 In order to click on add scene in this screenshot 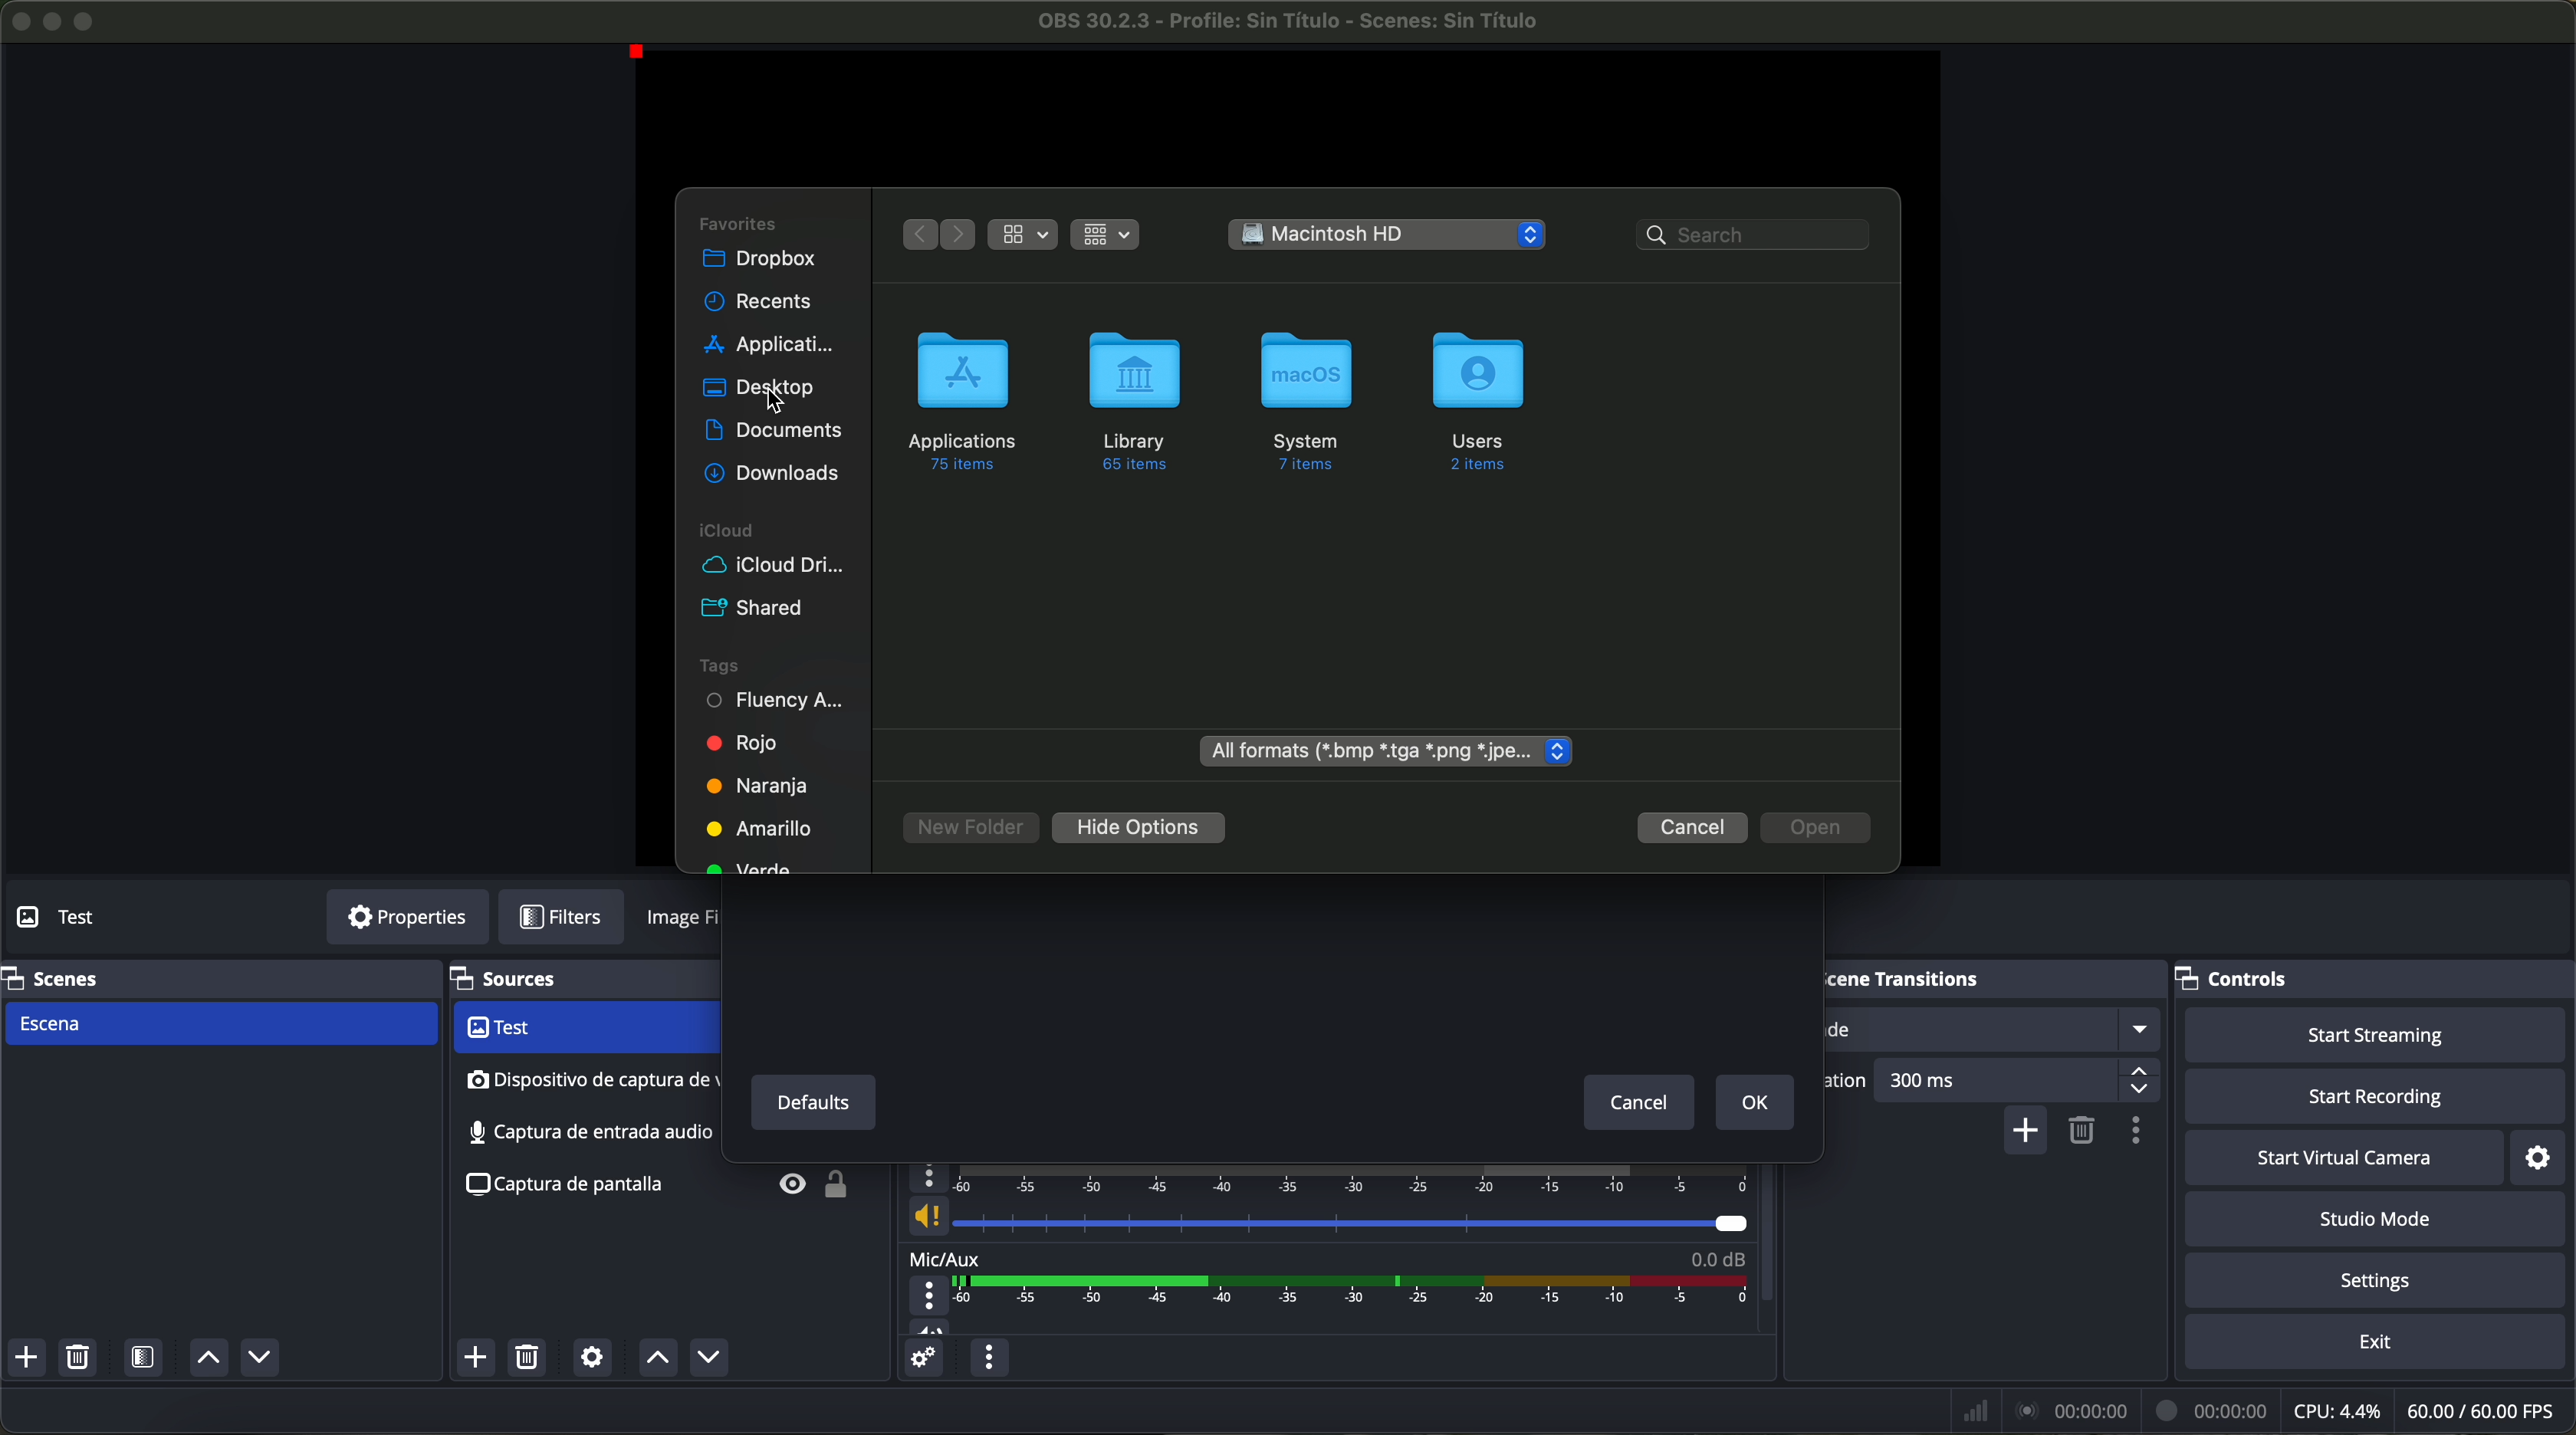, I will do `click(26, 1358)`.